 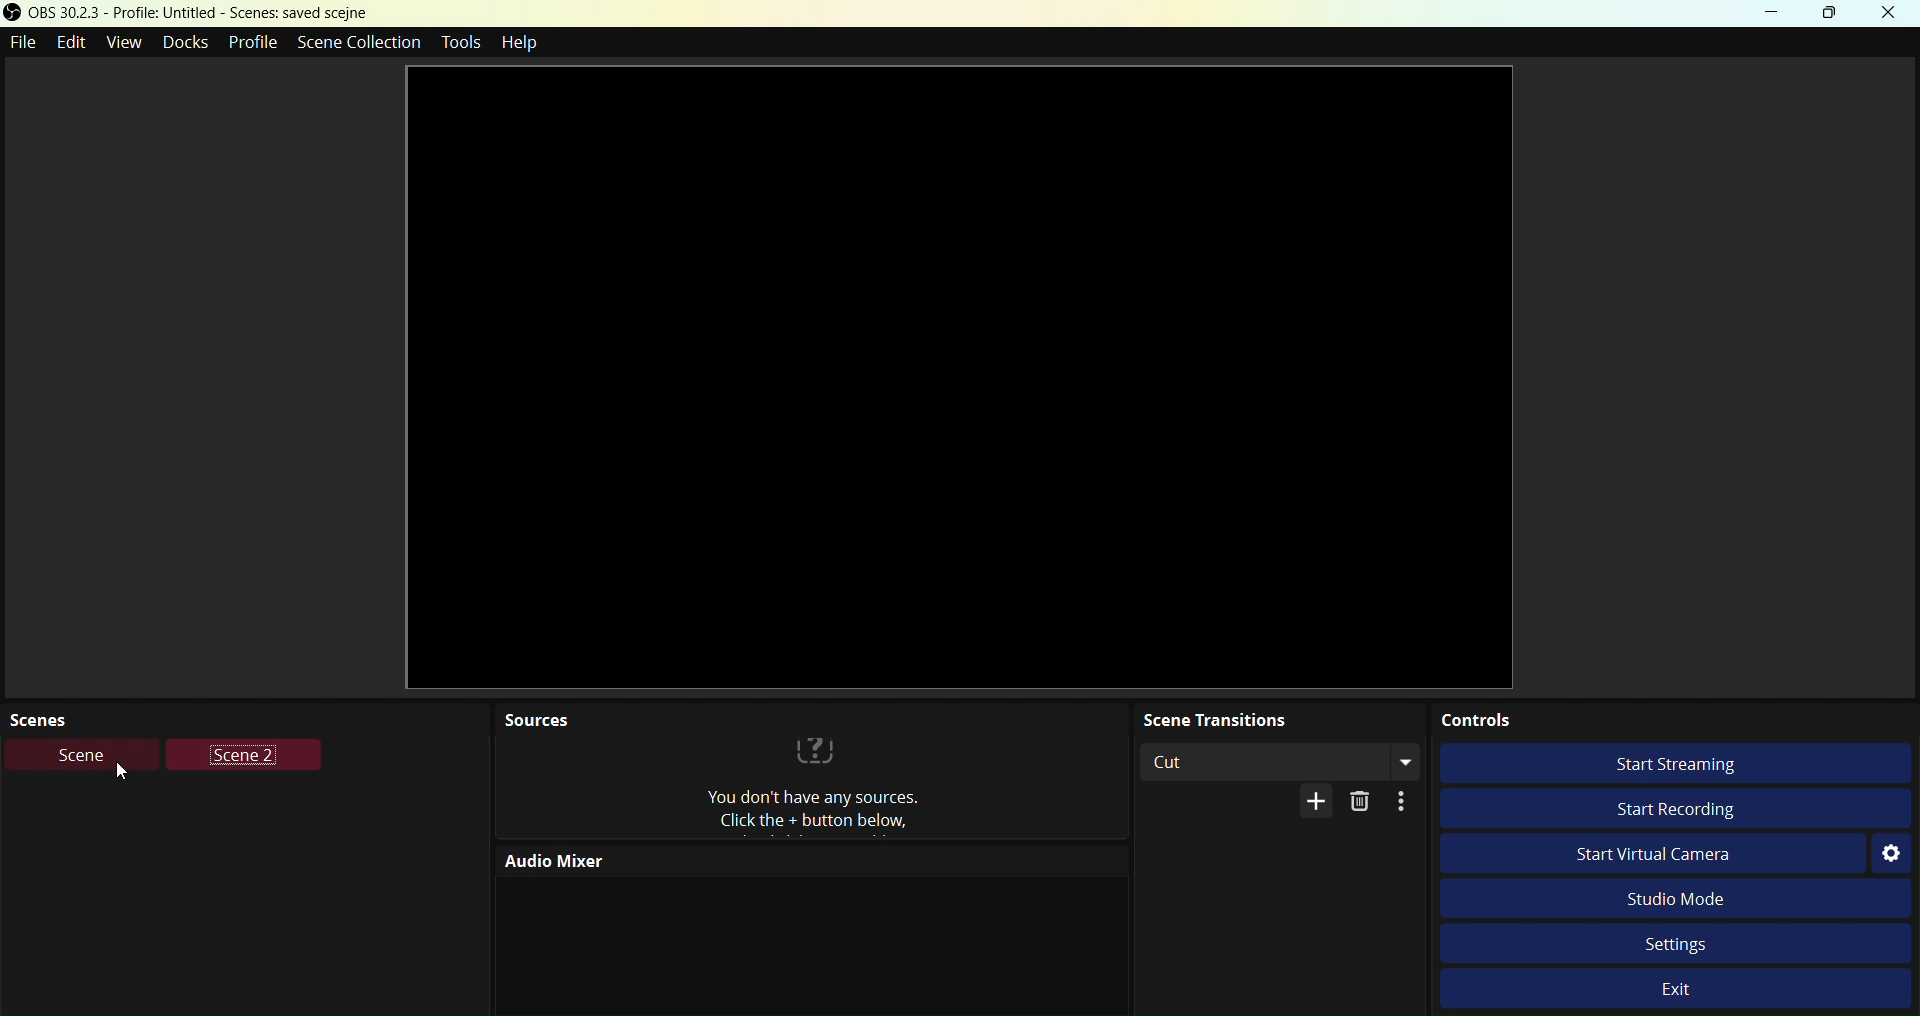 What do you see at coordinates (1671, 898) in the screenshot?
I see `Studio Mode` at bounding box center [1671, 898].